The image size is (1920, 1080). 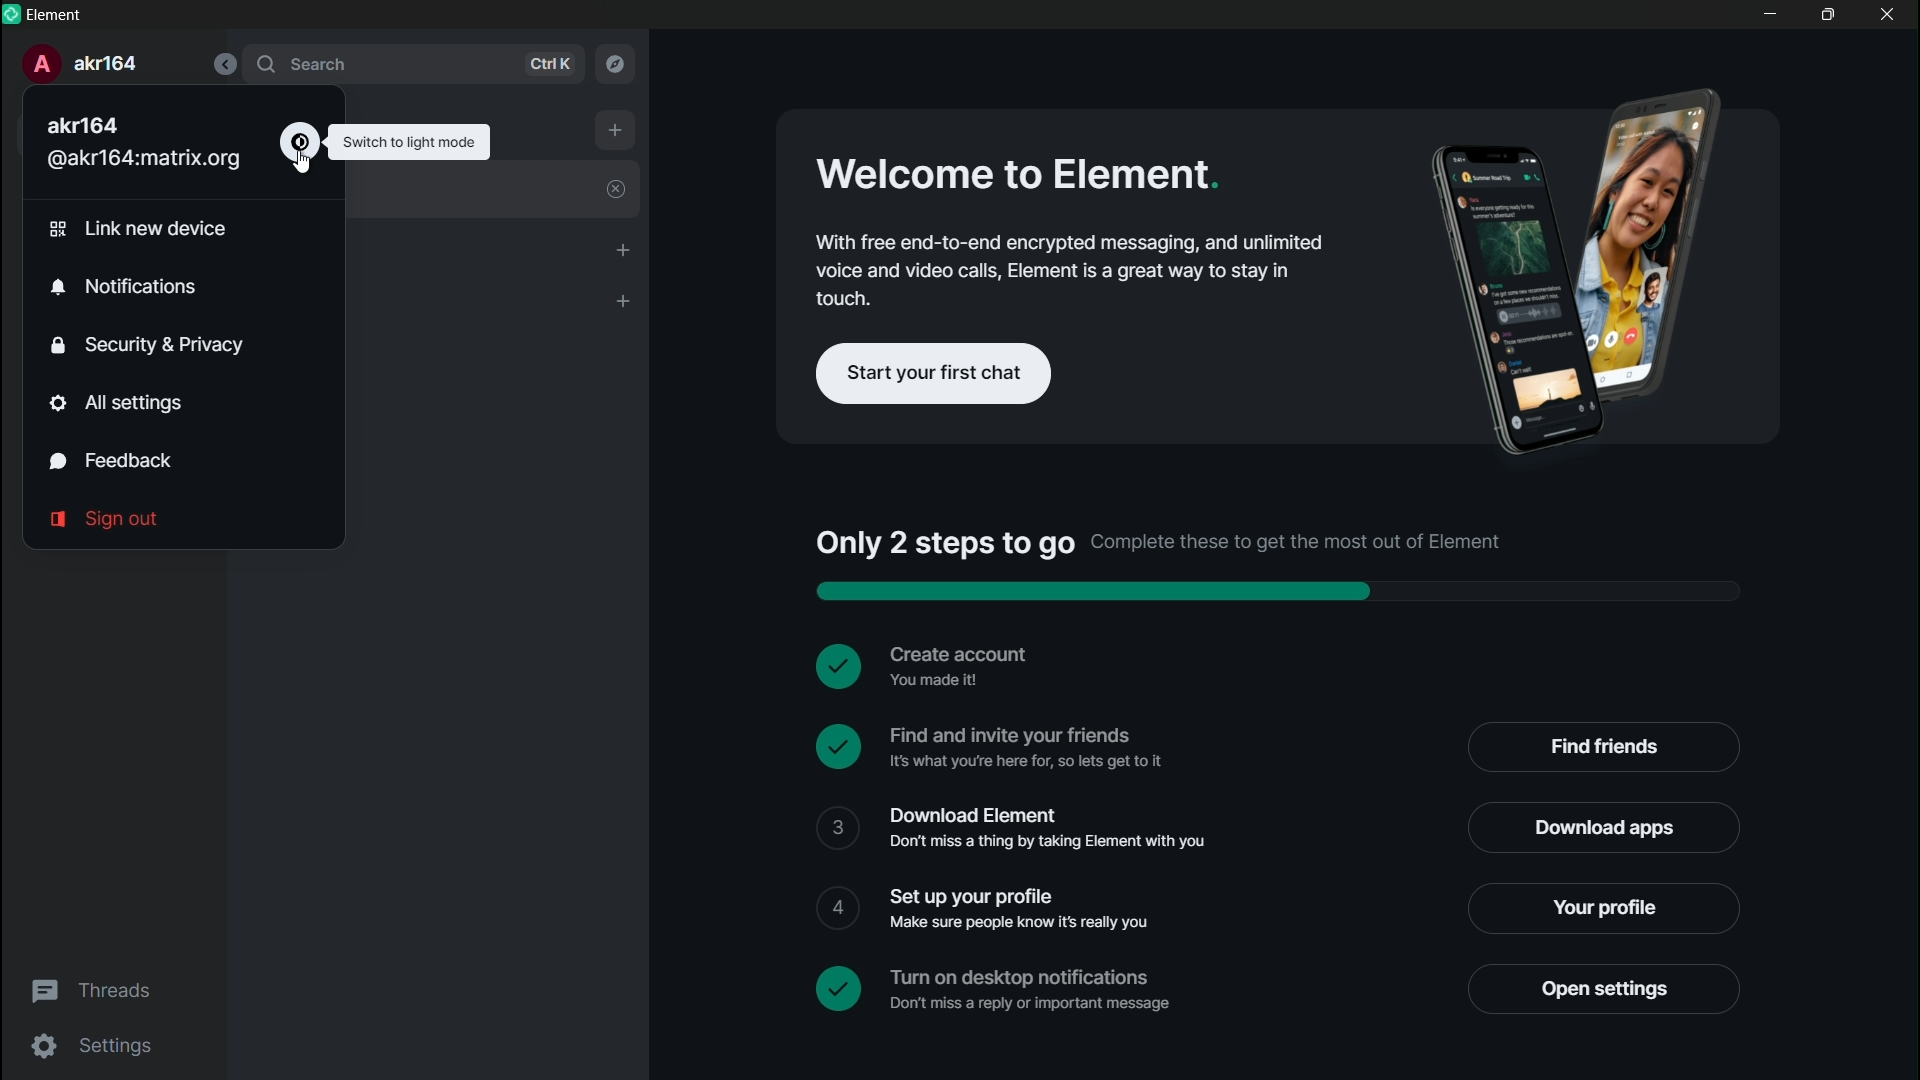 What do you see at coordinates (623, 302) in the screenshot?
I see `add room` at bounding box center [623, 302].